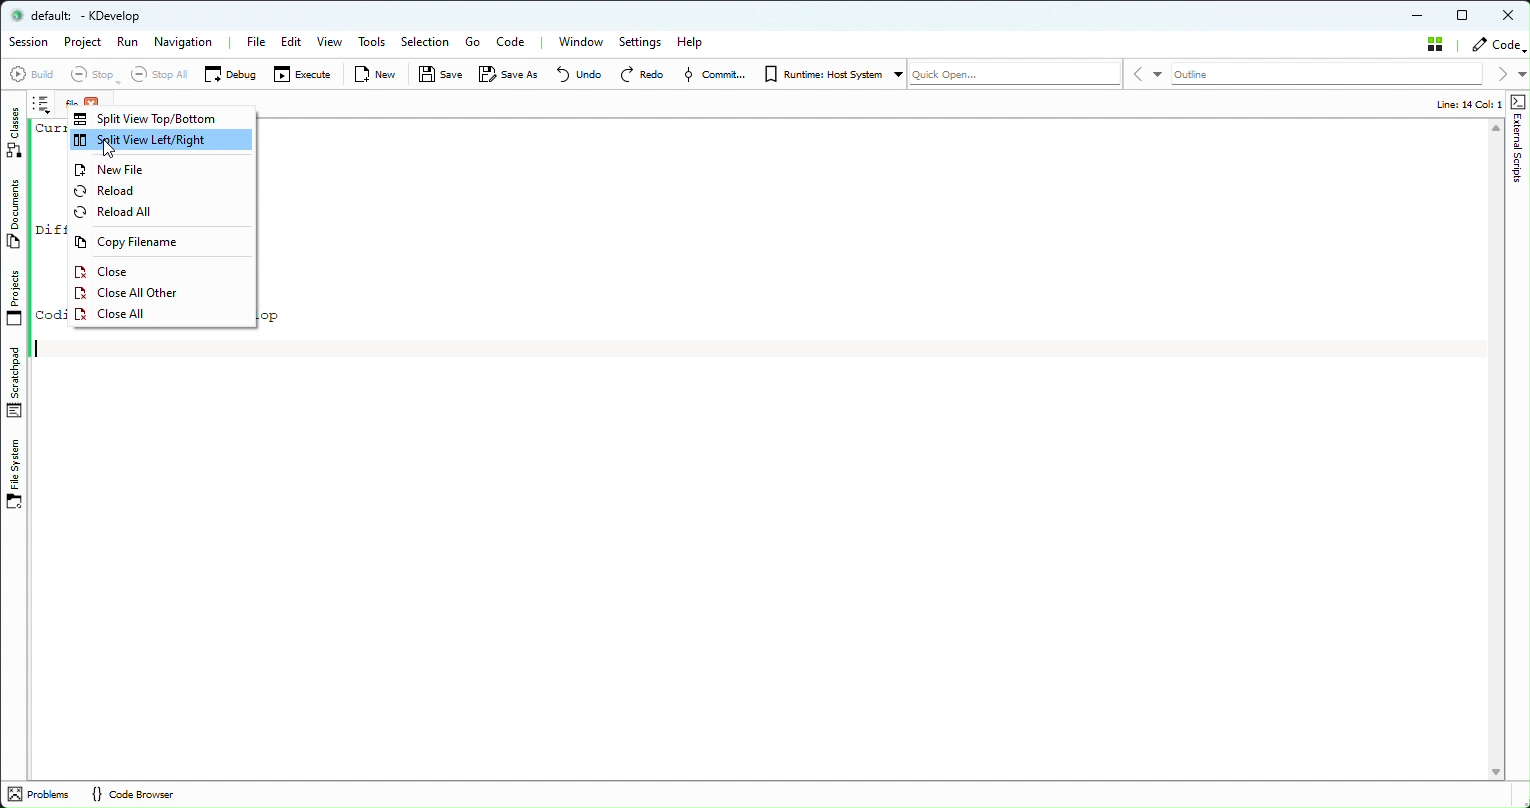  Describe the element at coordinates (1465, 14) in the screenshot. I see `Maximize` at that location.